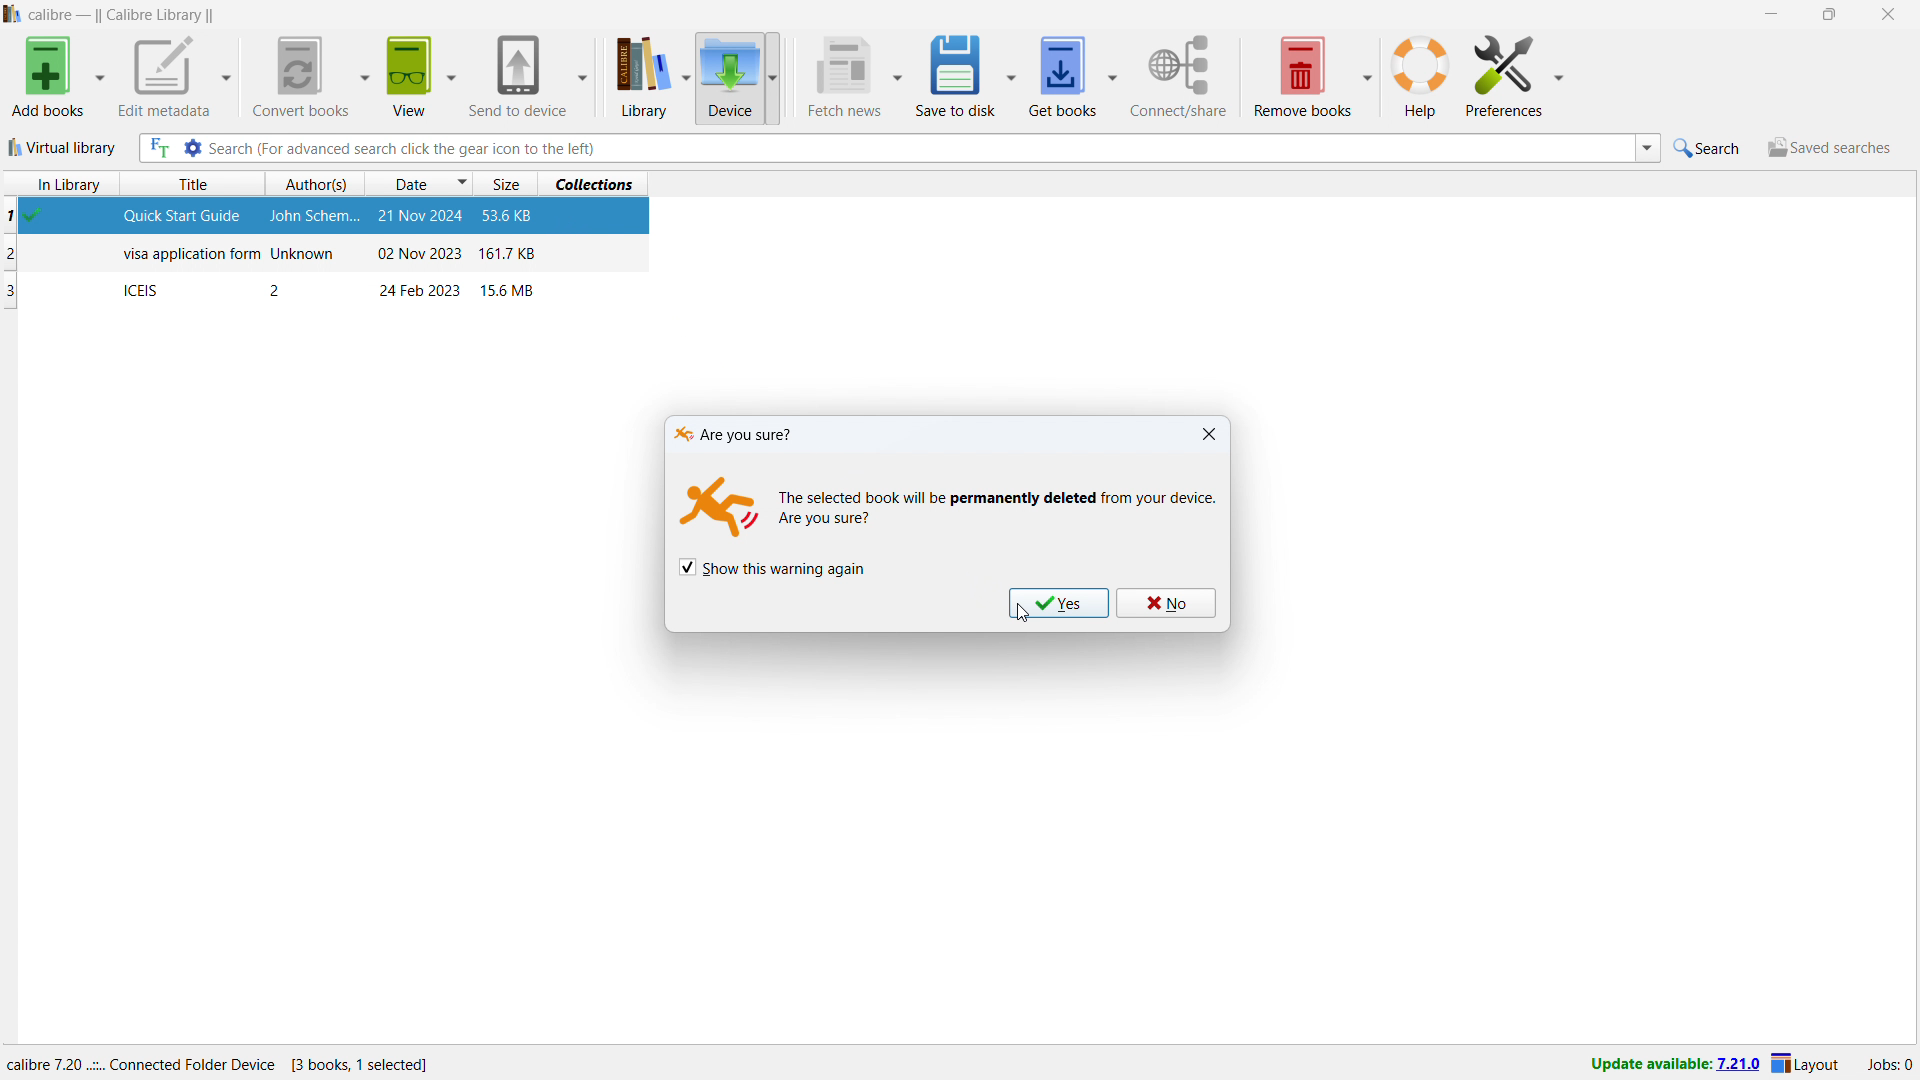  Describe the element at coordinates (1886, 14) in the screenshot. I see `close` at that location.